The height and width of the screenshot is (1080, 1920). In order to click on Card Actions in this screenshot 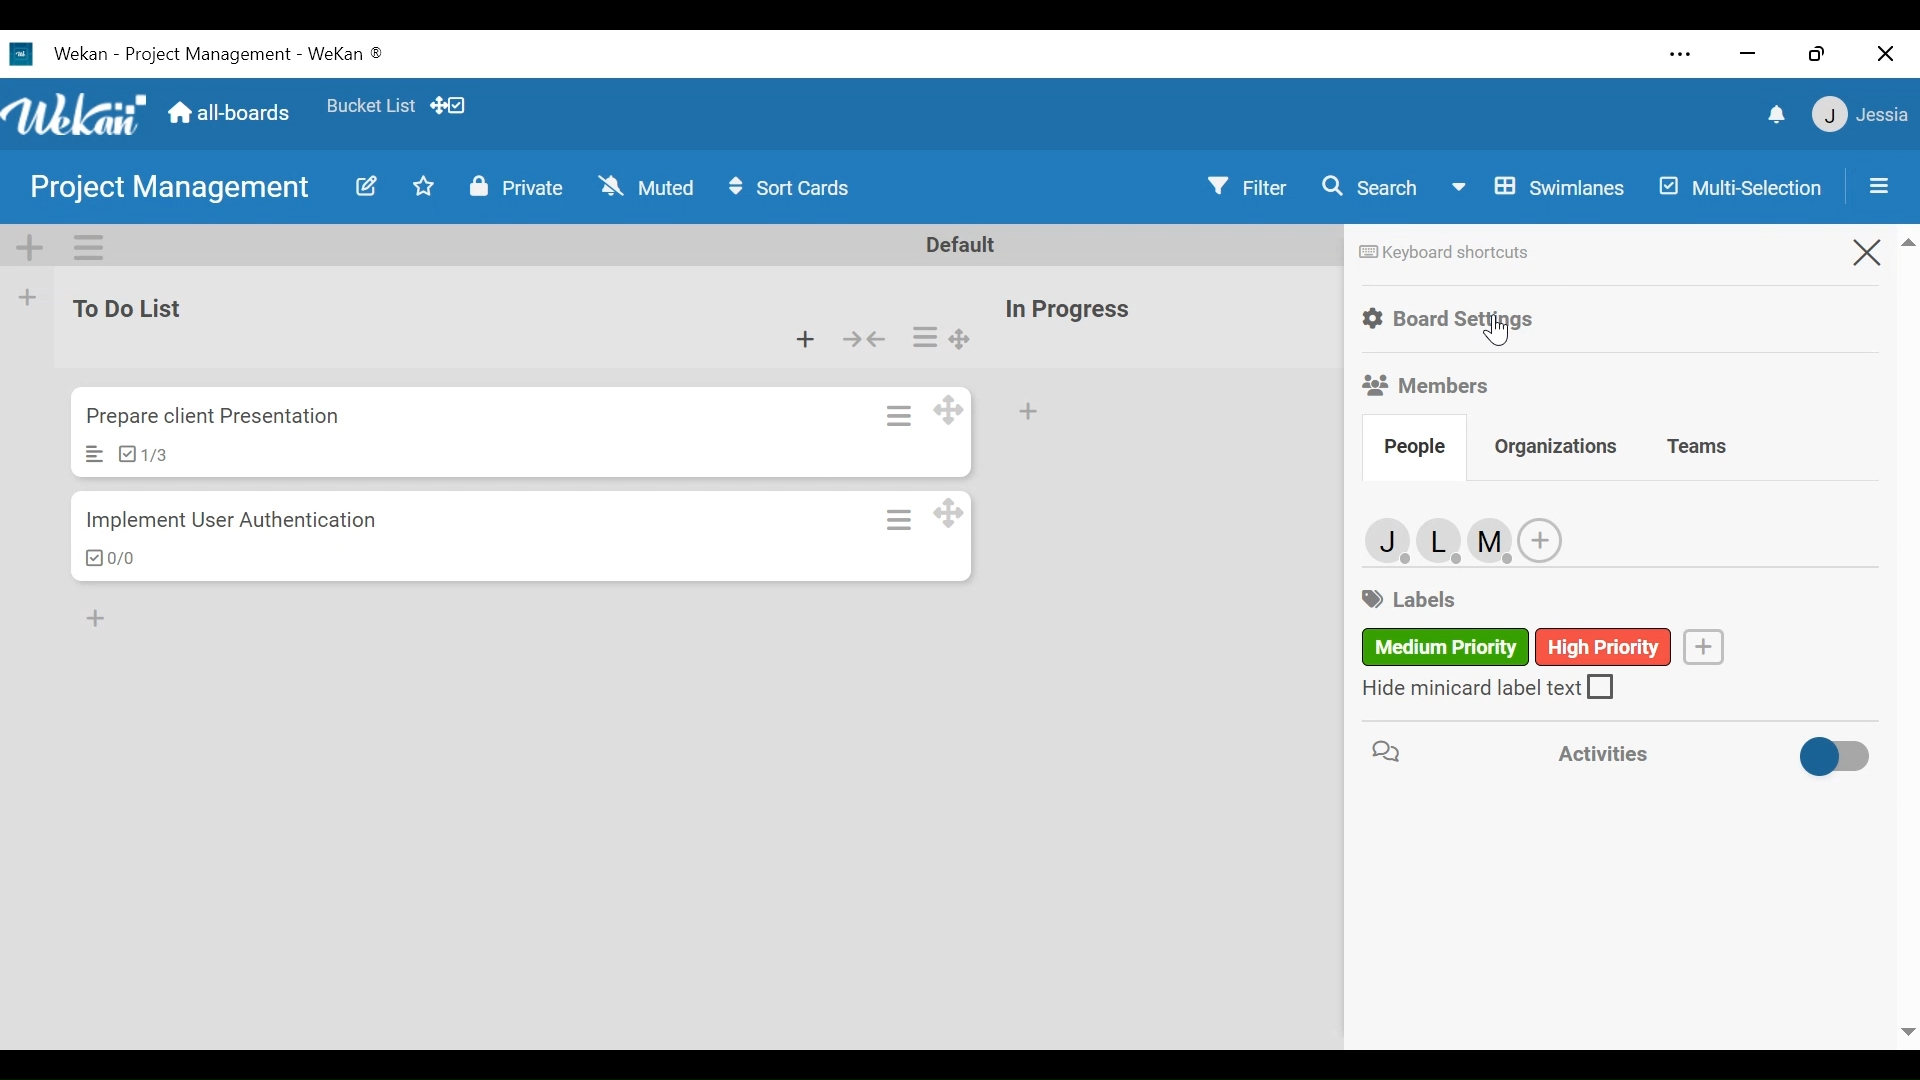, I will do `click(898, 414)`.